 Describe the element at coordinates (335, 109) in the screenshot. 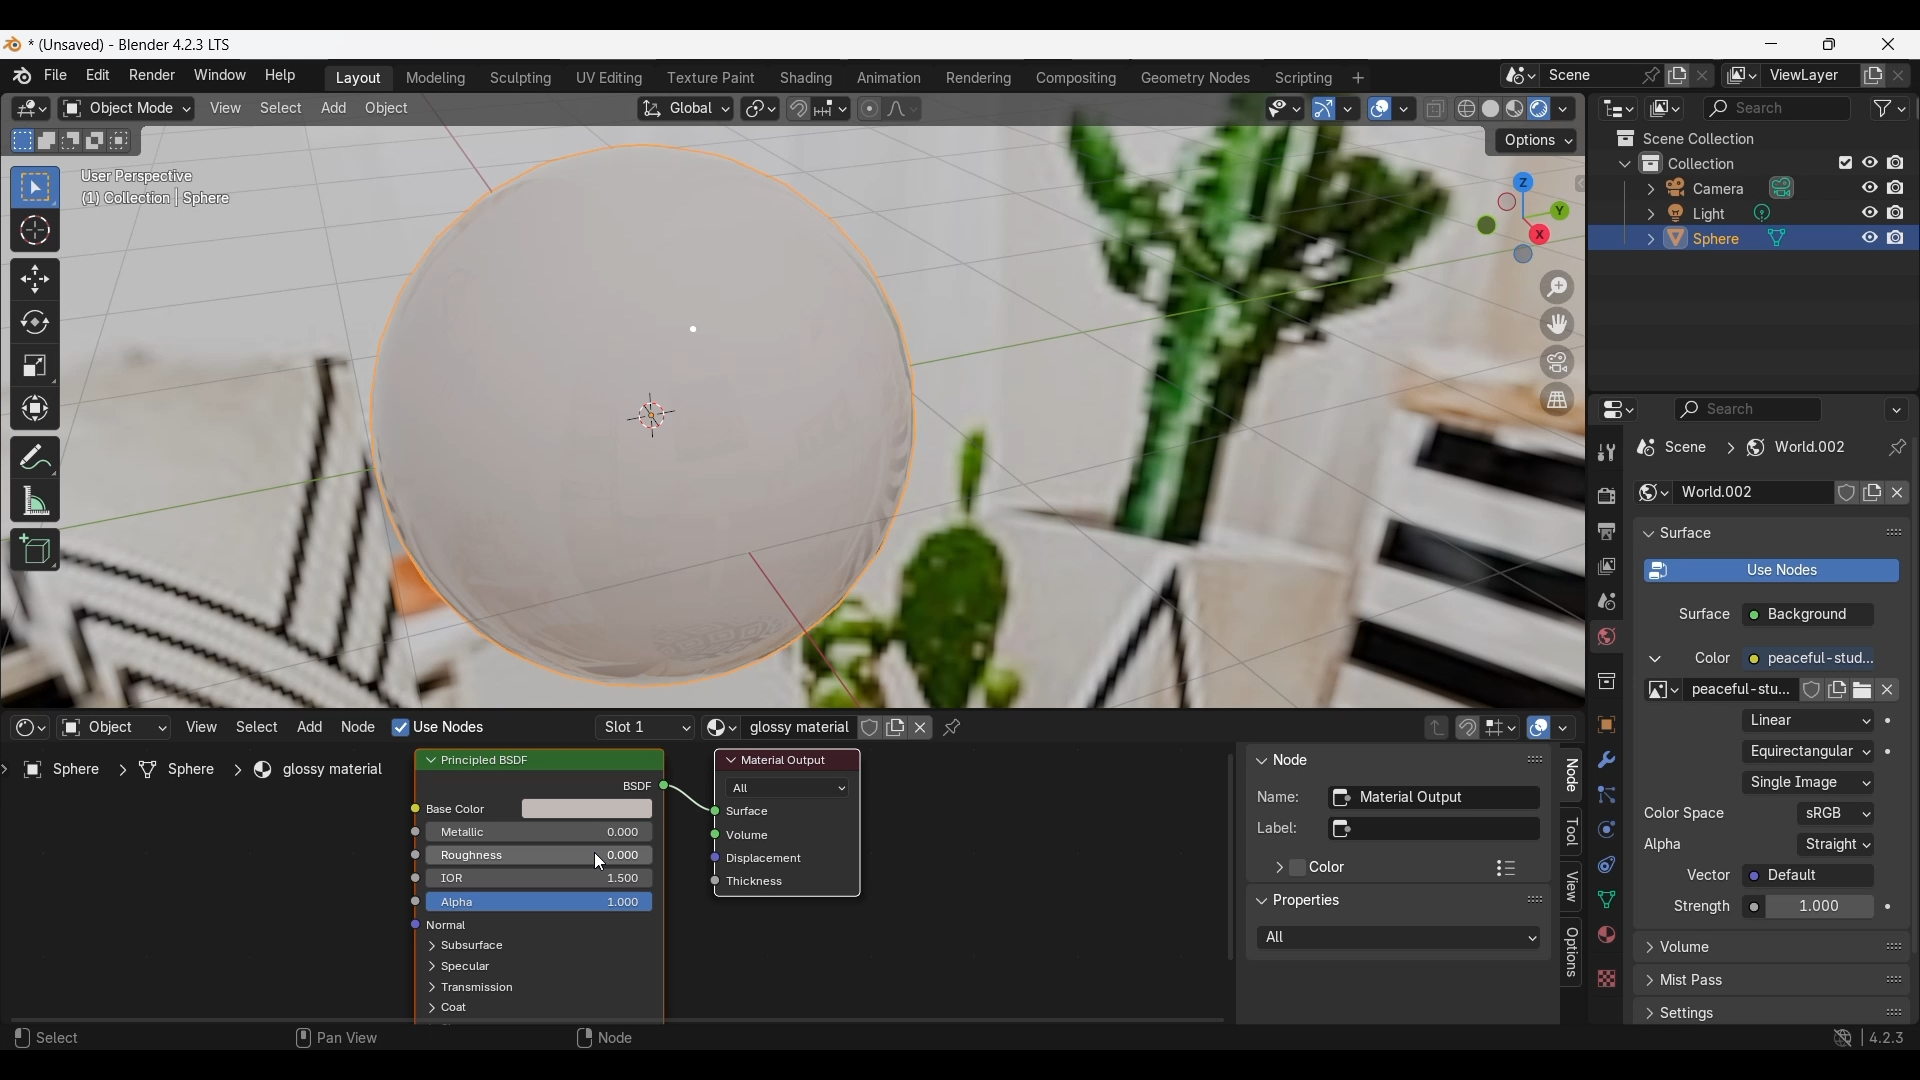

I see `Add menu` at that location.